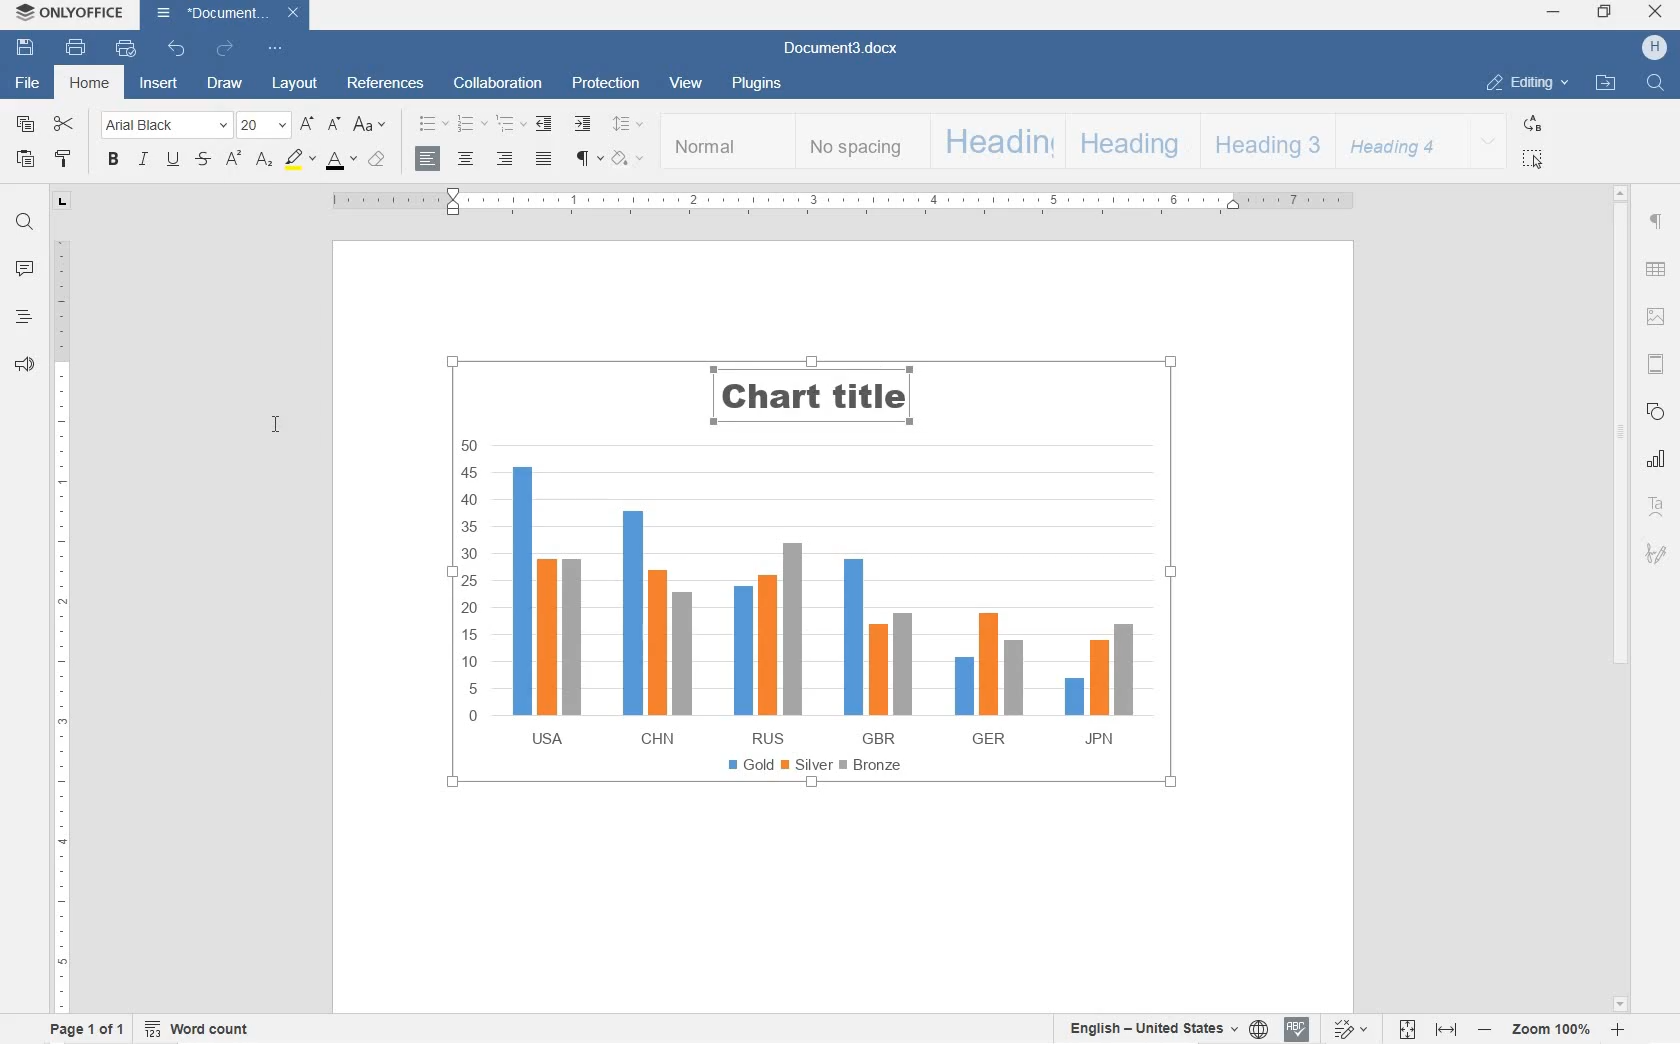 Image resolution: width=1680 pixels, height=1044 pixels. What do you see at coordinates (295, 83) in the screenshot?
I see `LAYOUT` at bounding box center [295, 83].